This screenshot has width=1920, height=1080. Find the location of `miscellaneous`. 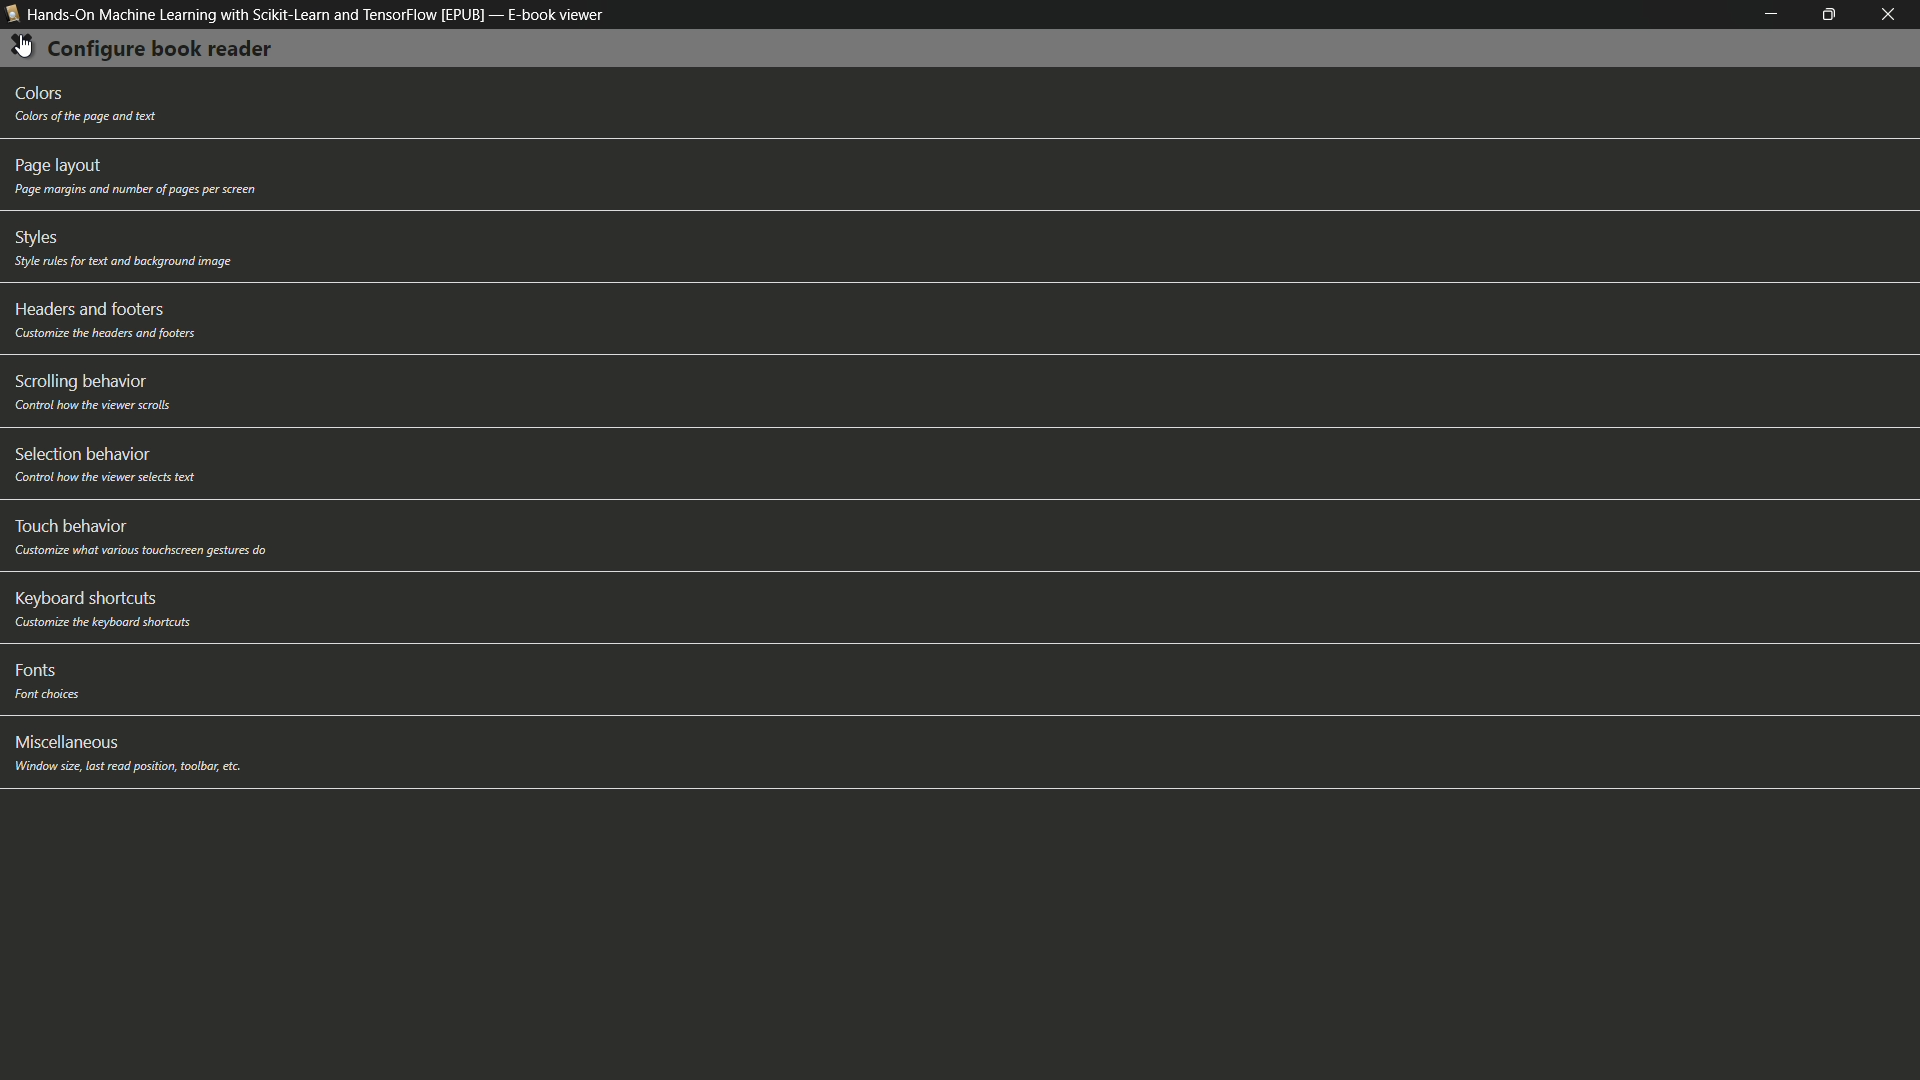

miscellaneous is located at coordinates (69, 741).